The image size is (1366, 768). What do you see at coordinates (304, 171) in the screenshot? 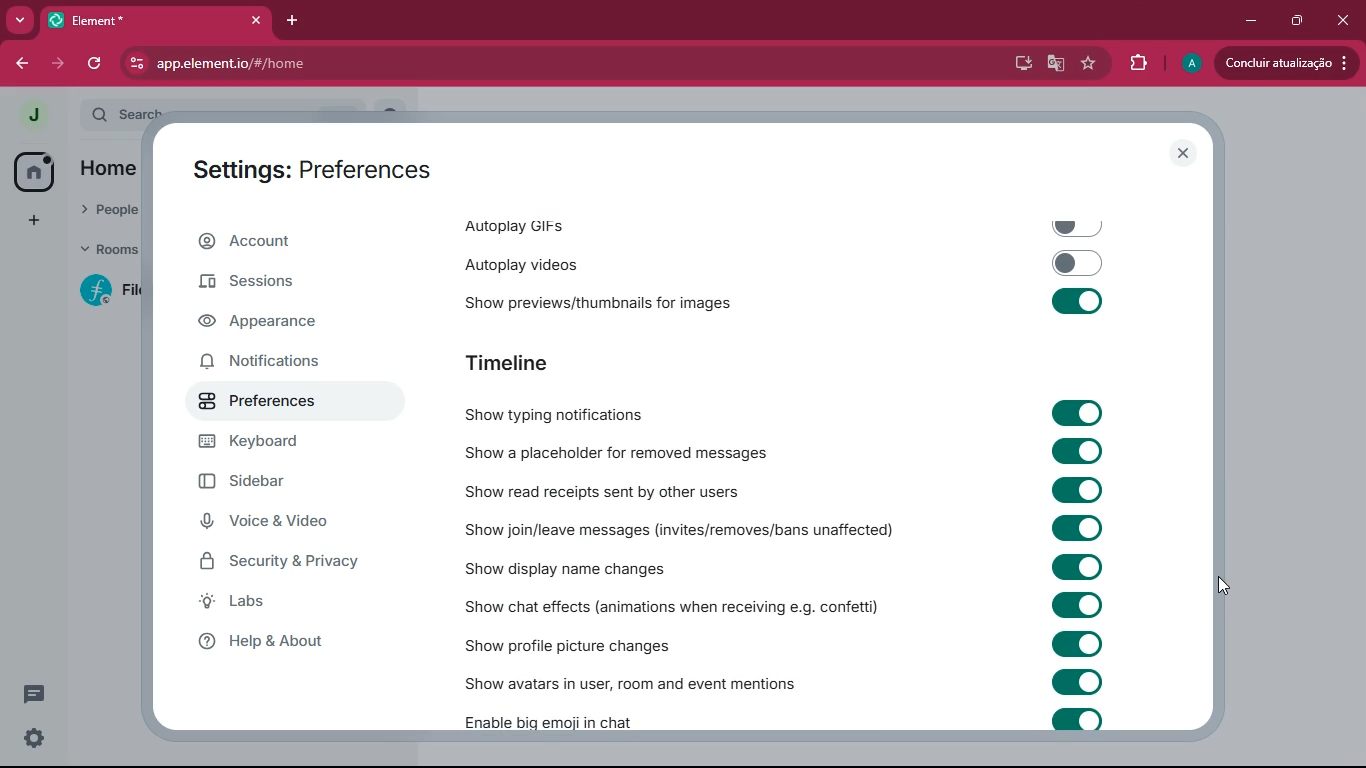
I see `settings: preferences` at bounding box center [304, 171].